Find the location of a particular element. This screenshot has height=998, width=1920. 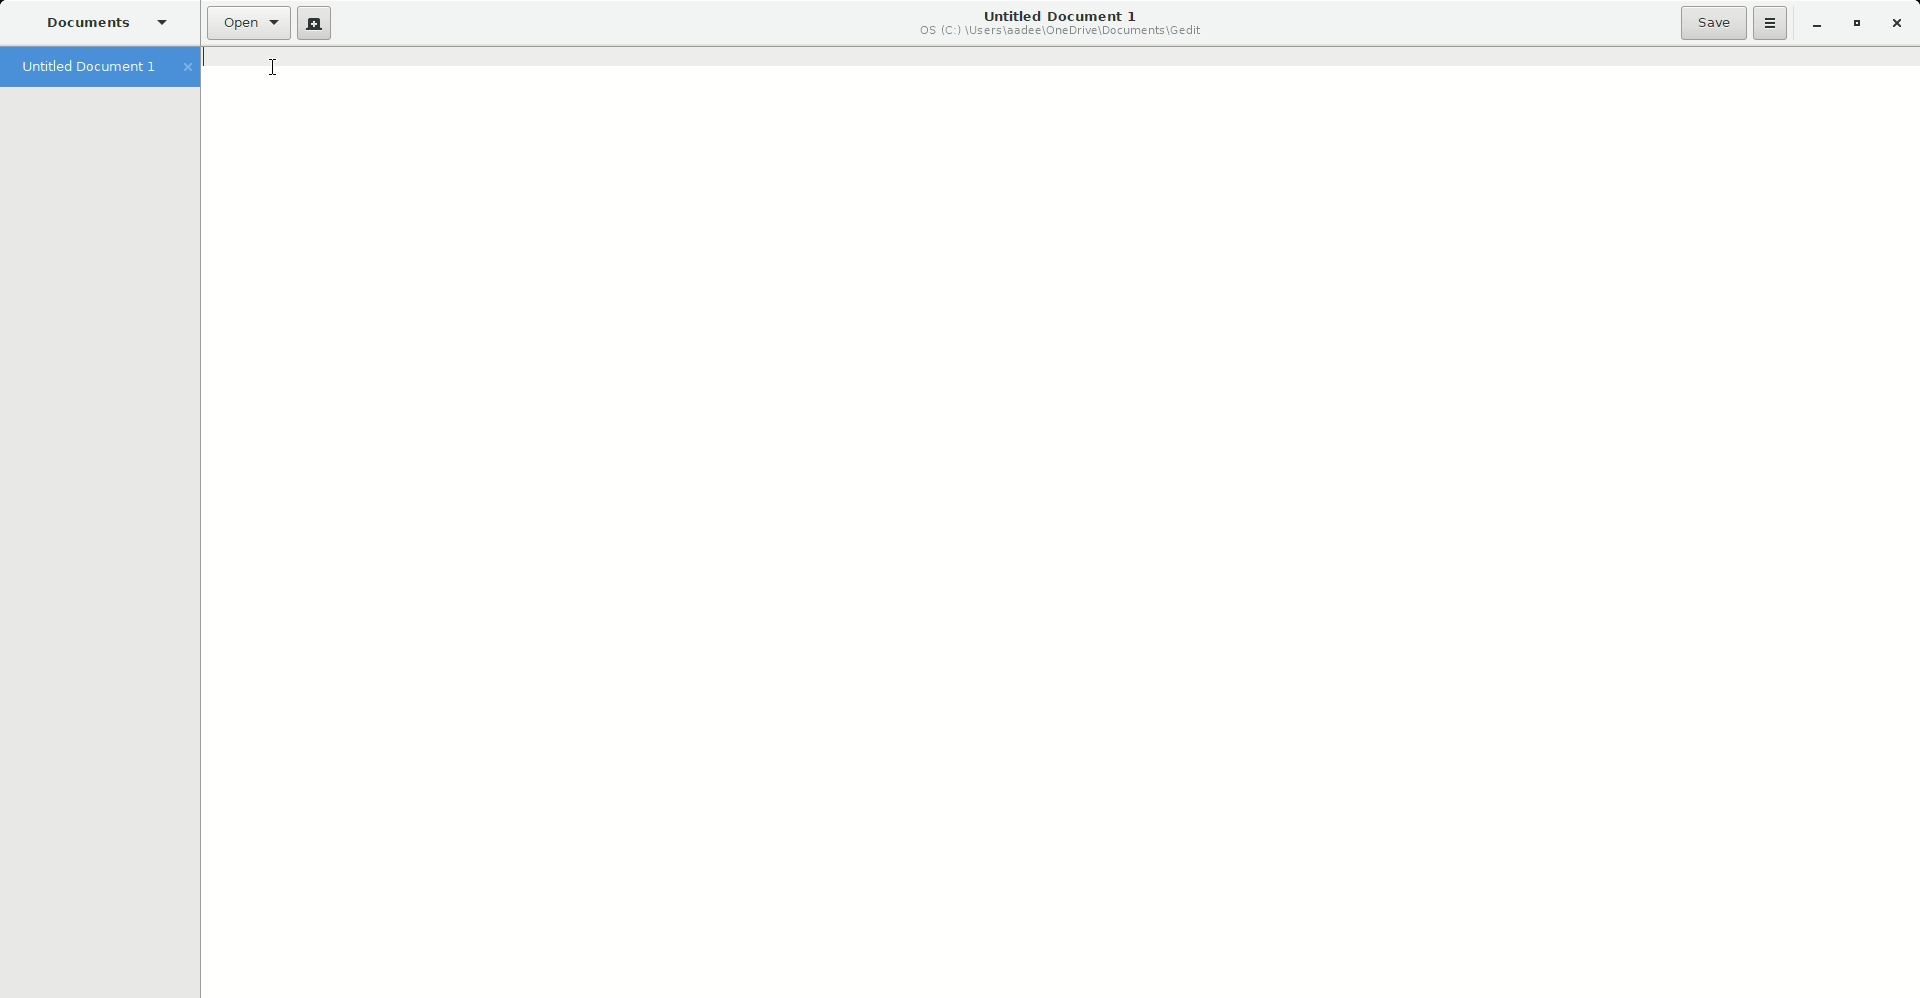

Open is located at coordinates (248, 23).